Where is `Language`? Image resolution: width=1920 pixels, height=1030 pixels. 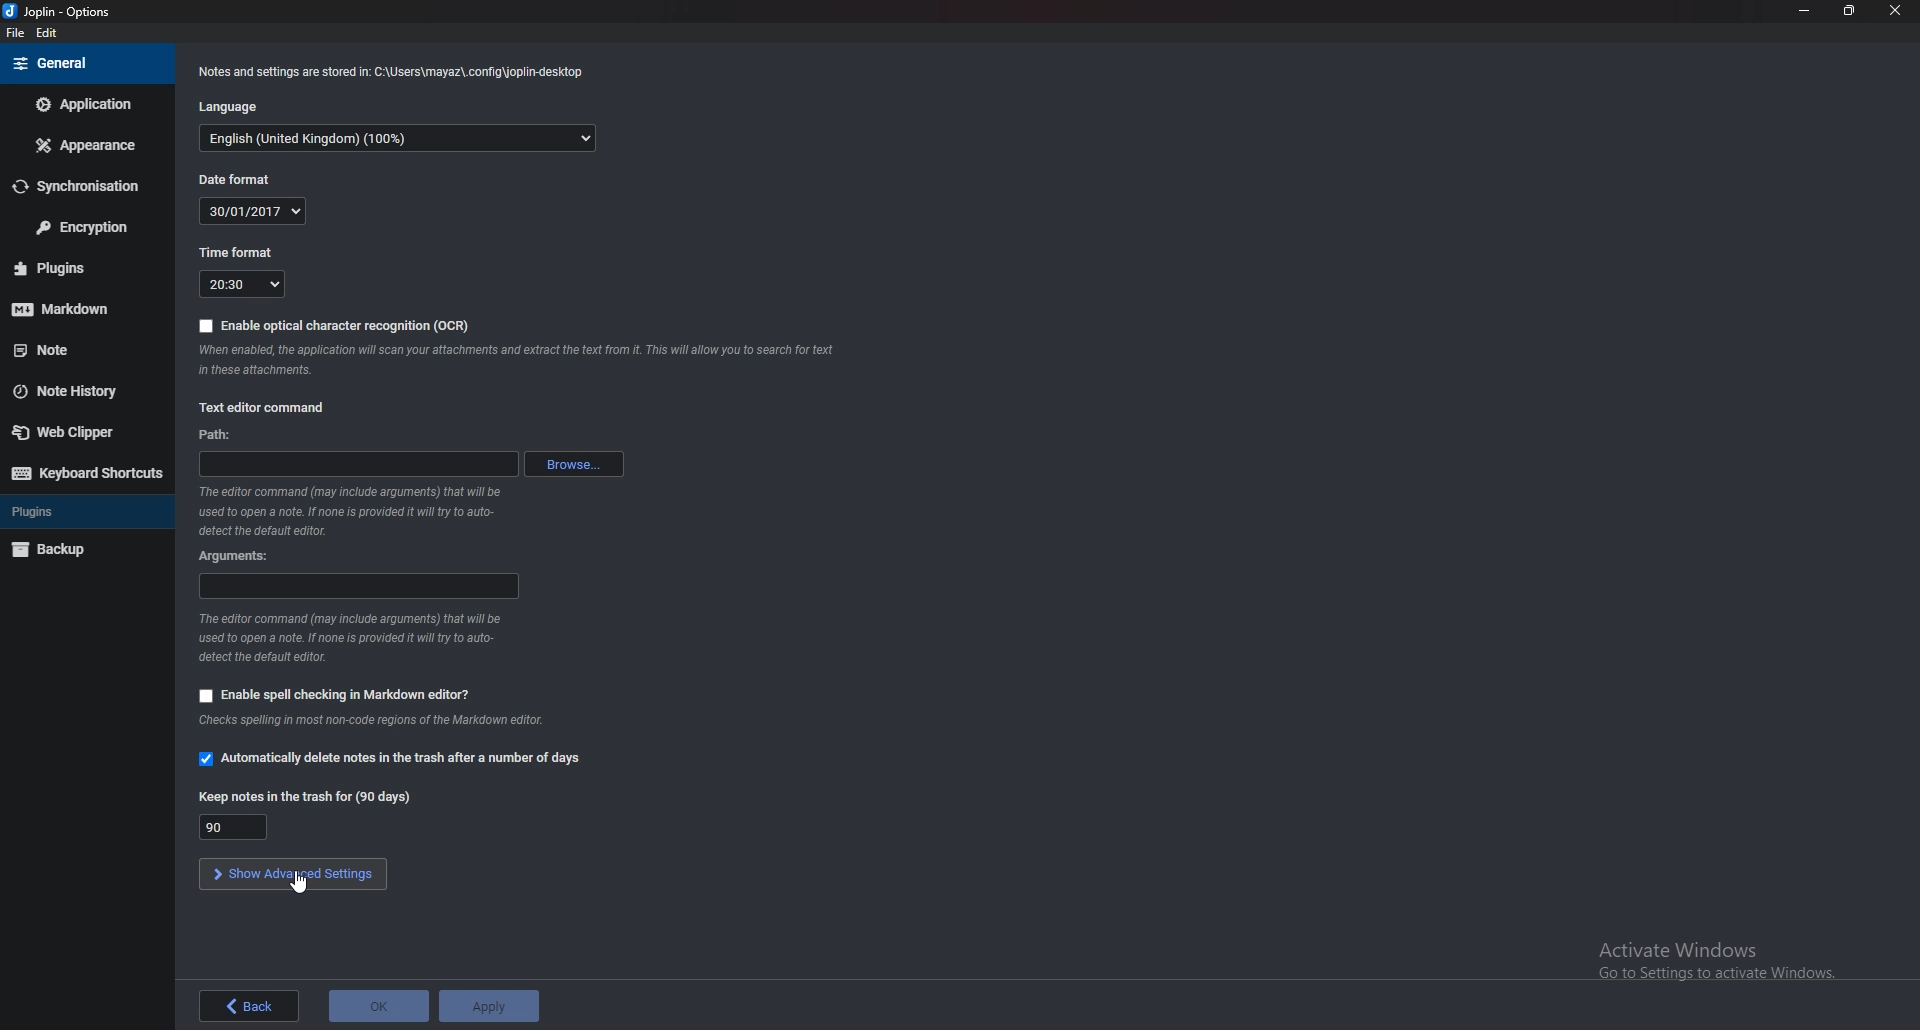
Language is located at coordinates (231, 106).